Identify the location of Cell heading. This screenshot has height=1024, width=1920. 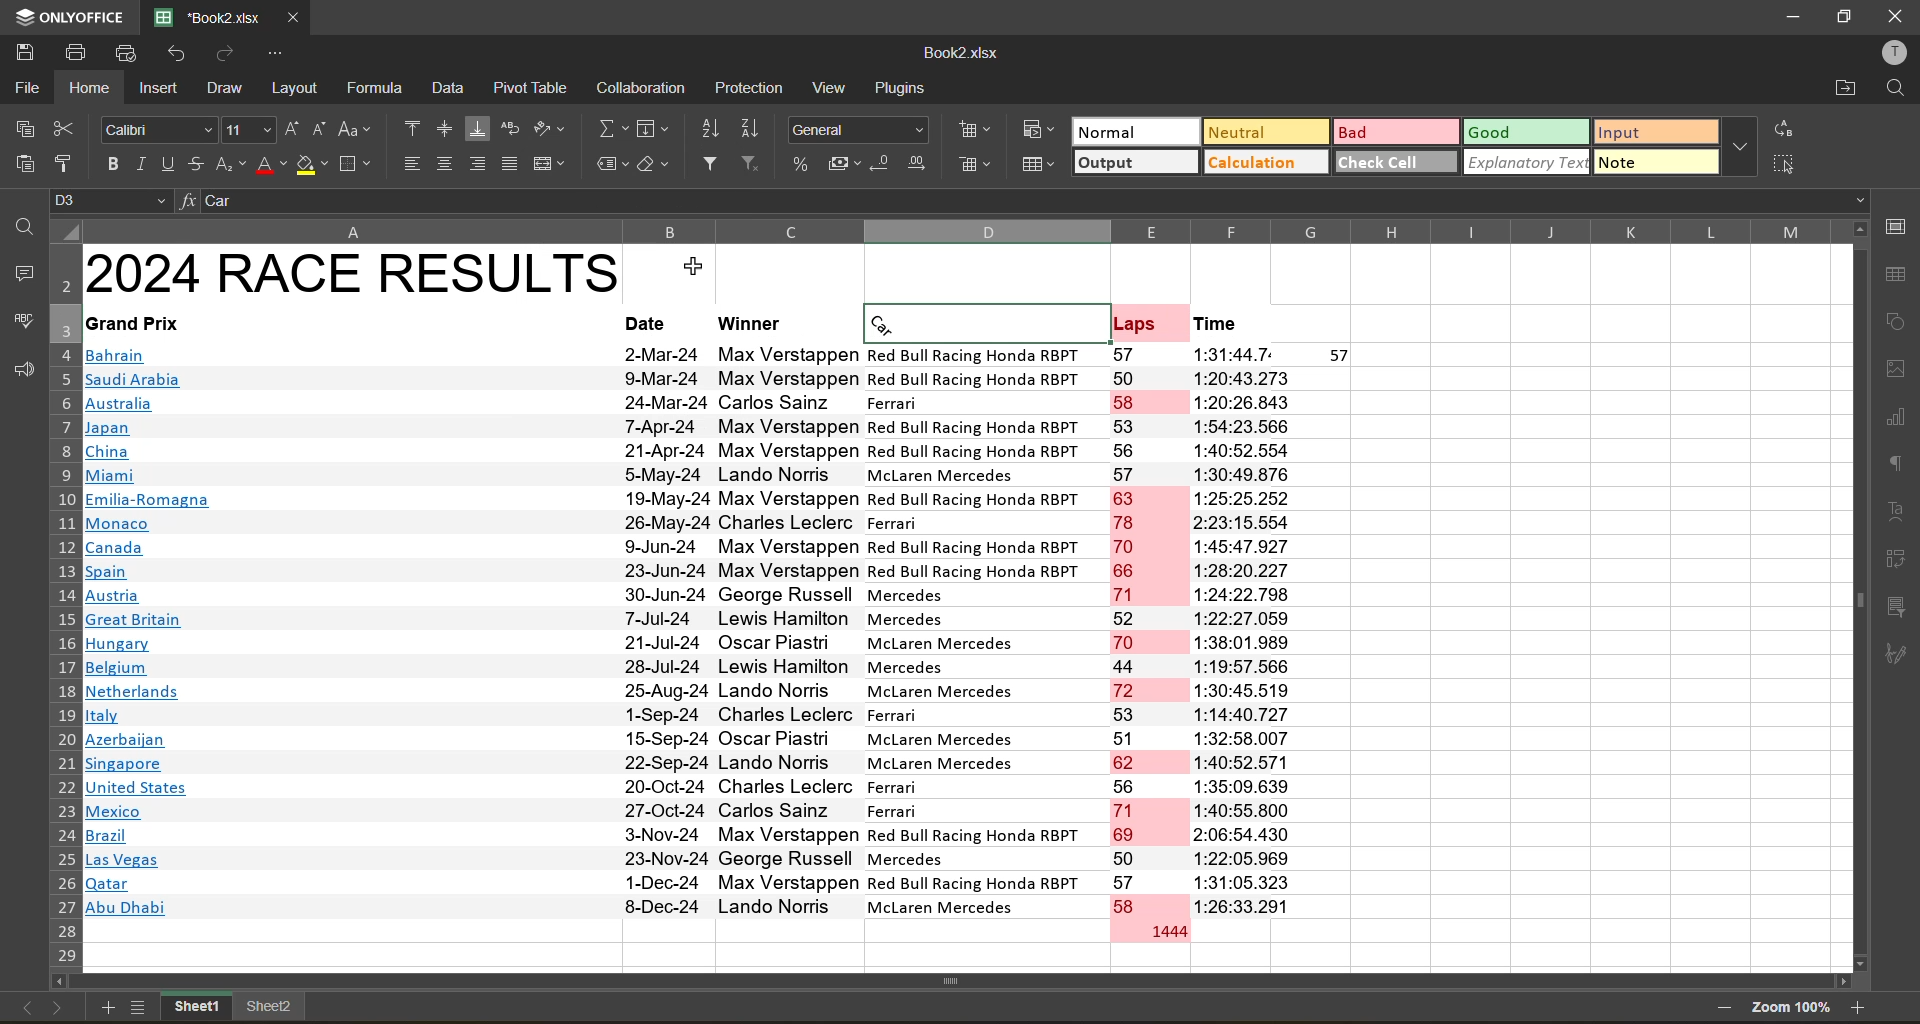
(682, 317).